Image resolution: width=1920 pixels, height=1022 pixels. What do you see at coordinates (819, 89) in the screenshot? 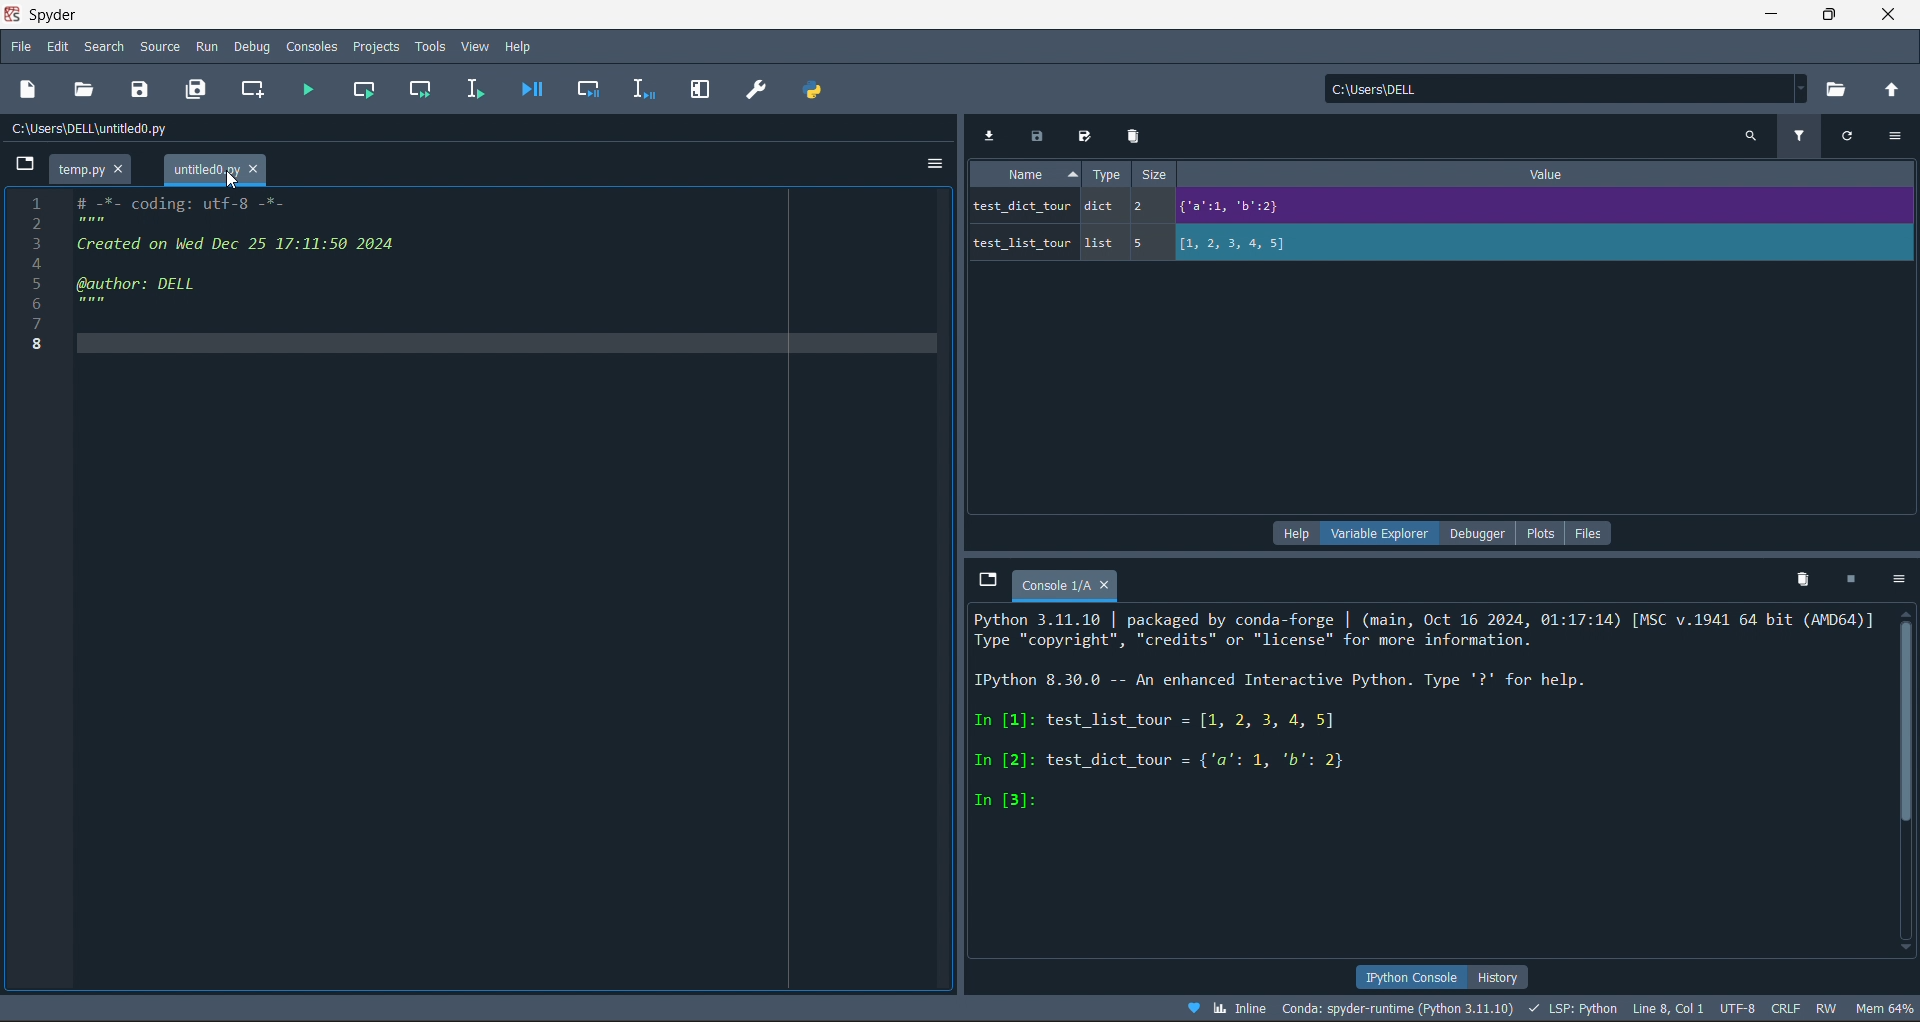
I see `path manager` at bounding box center [819, 89].